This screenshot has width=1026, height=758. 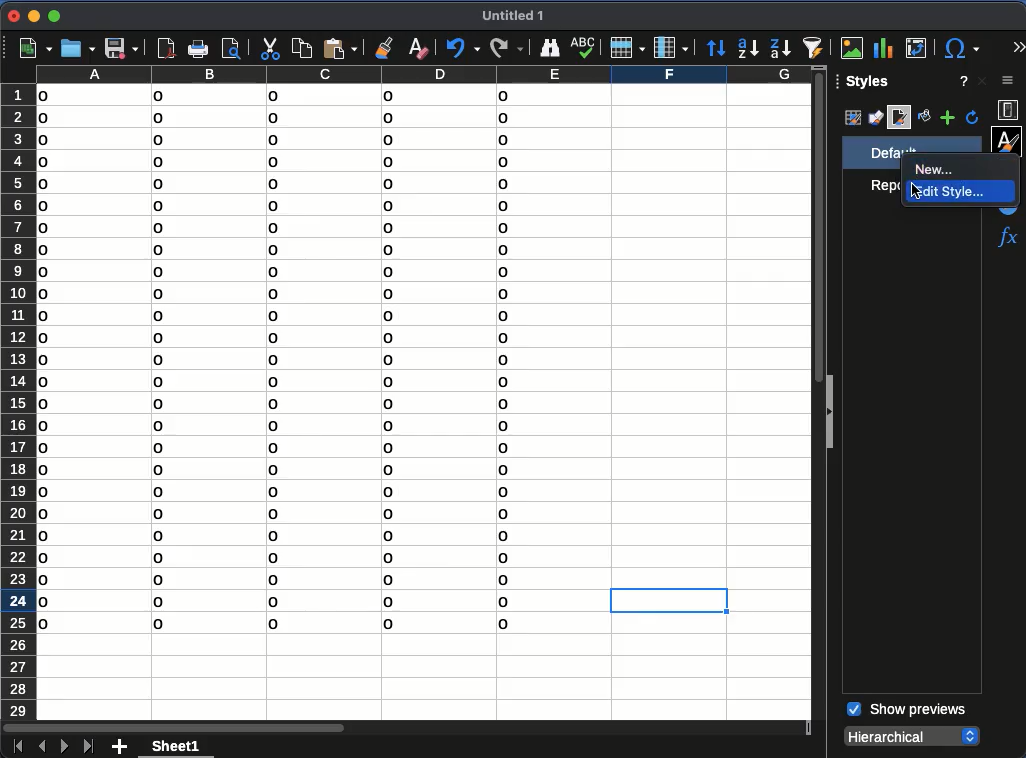 I want to click on print preview, so click(x=233, y=47).